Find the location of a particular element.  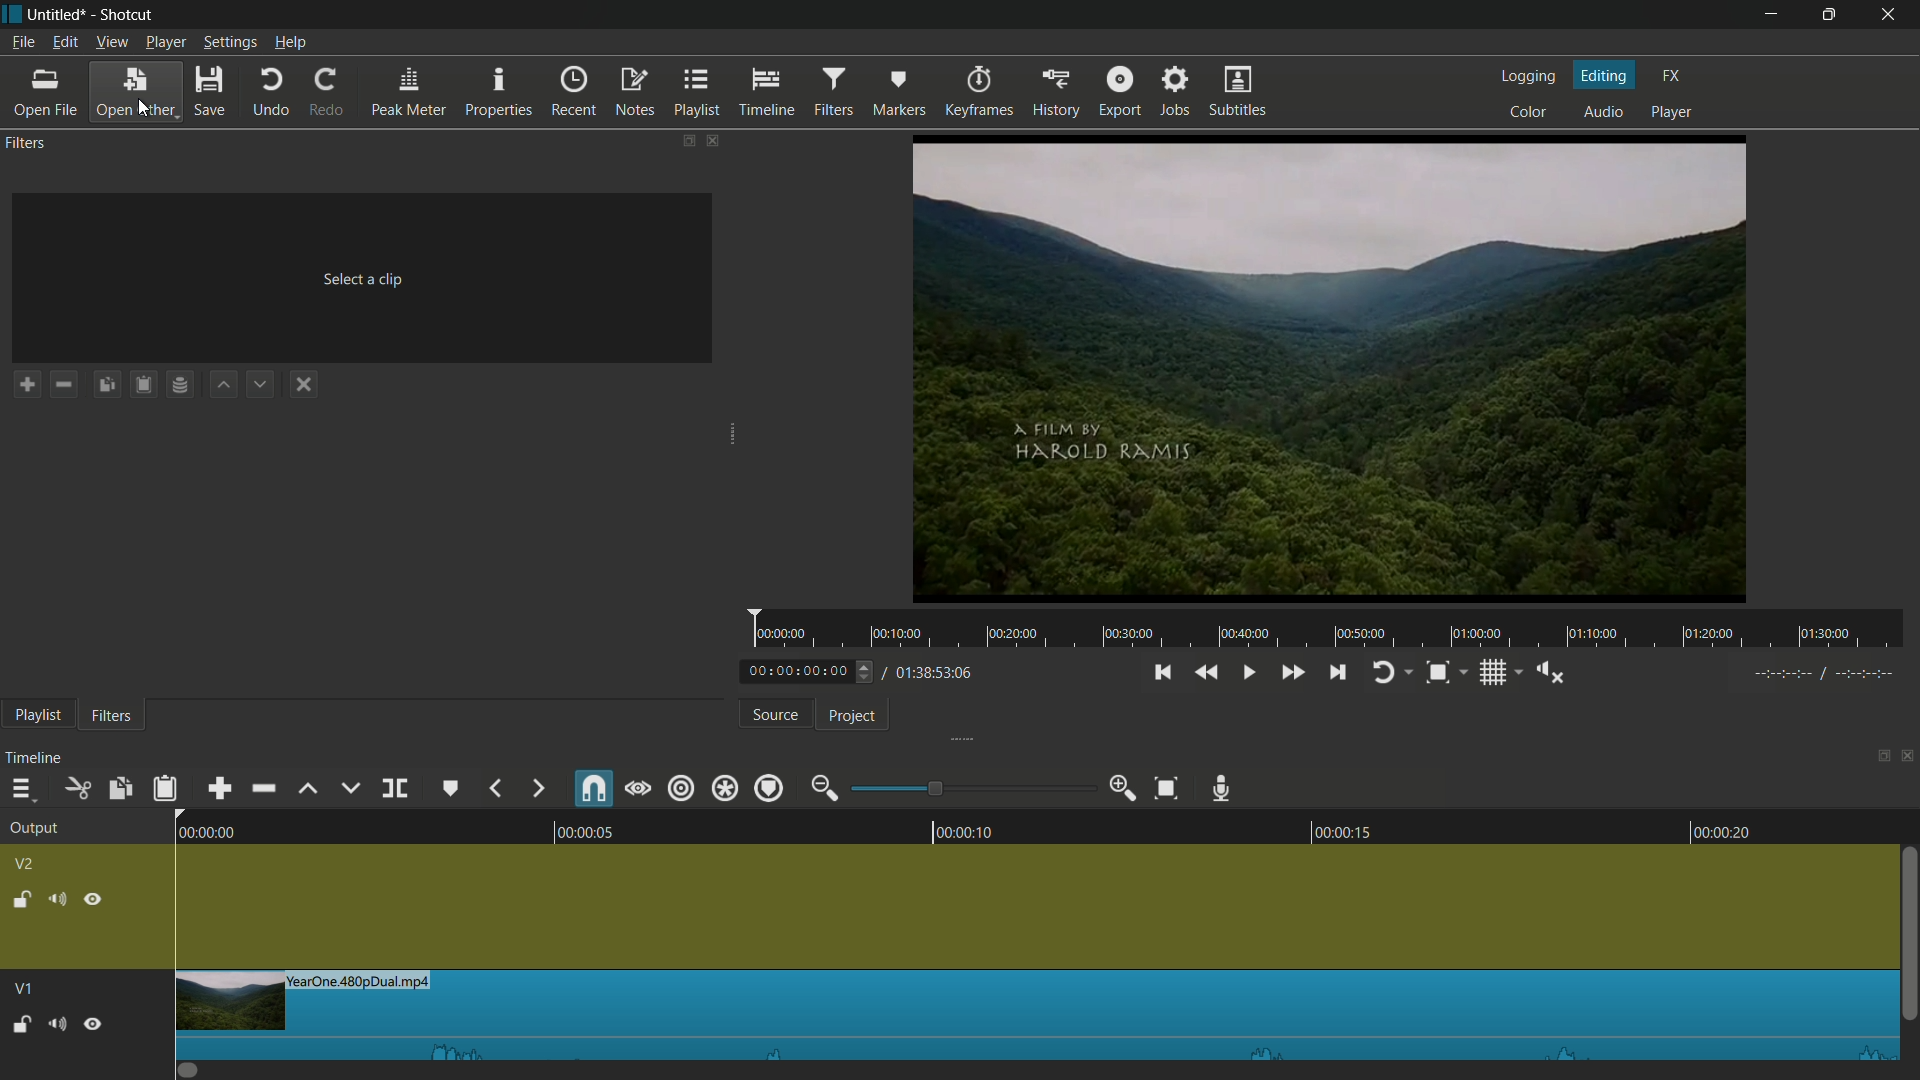

app icon is located at coordinates (12, 13).